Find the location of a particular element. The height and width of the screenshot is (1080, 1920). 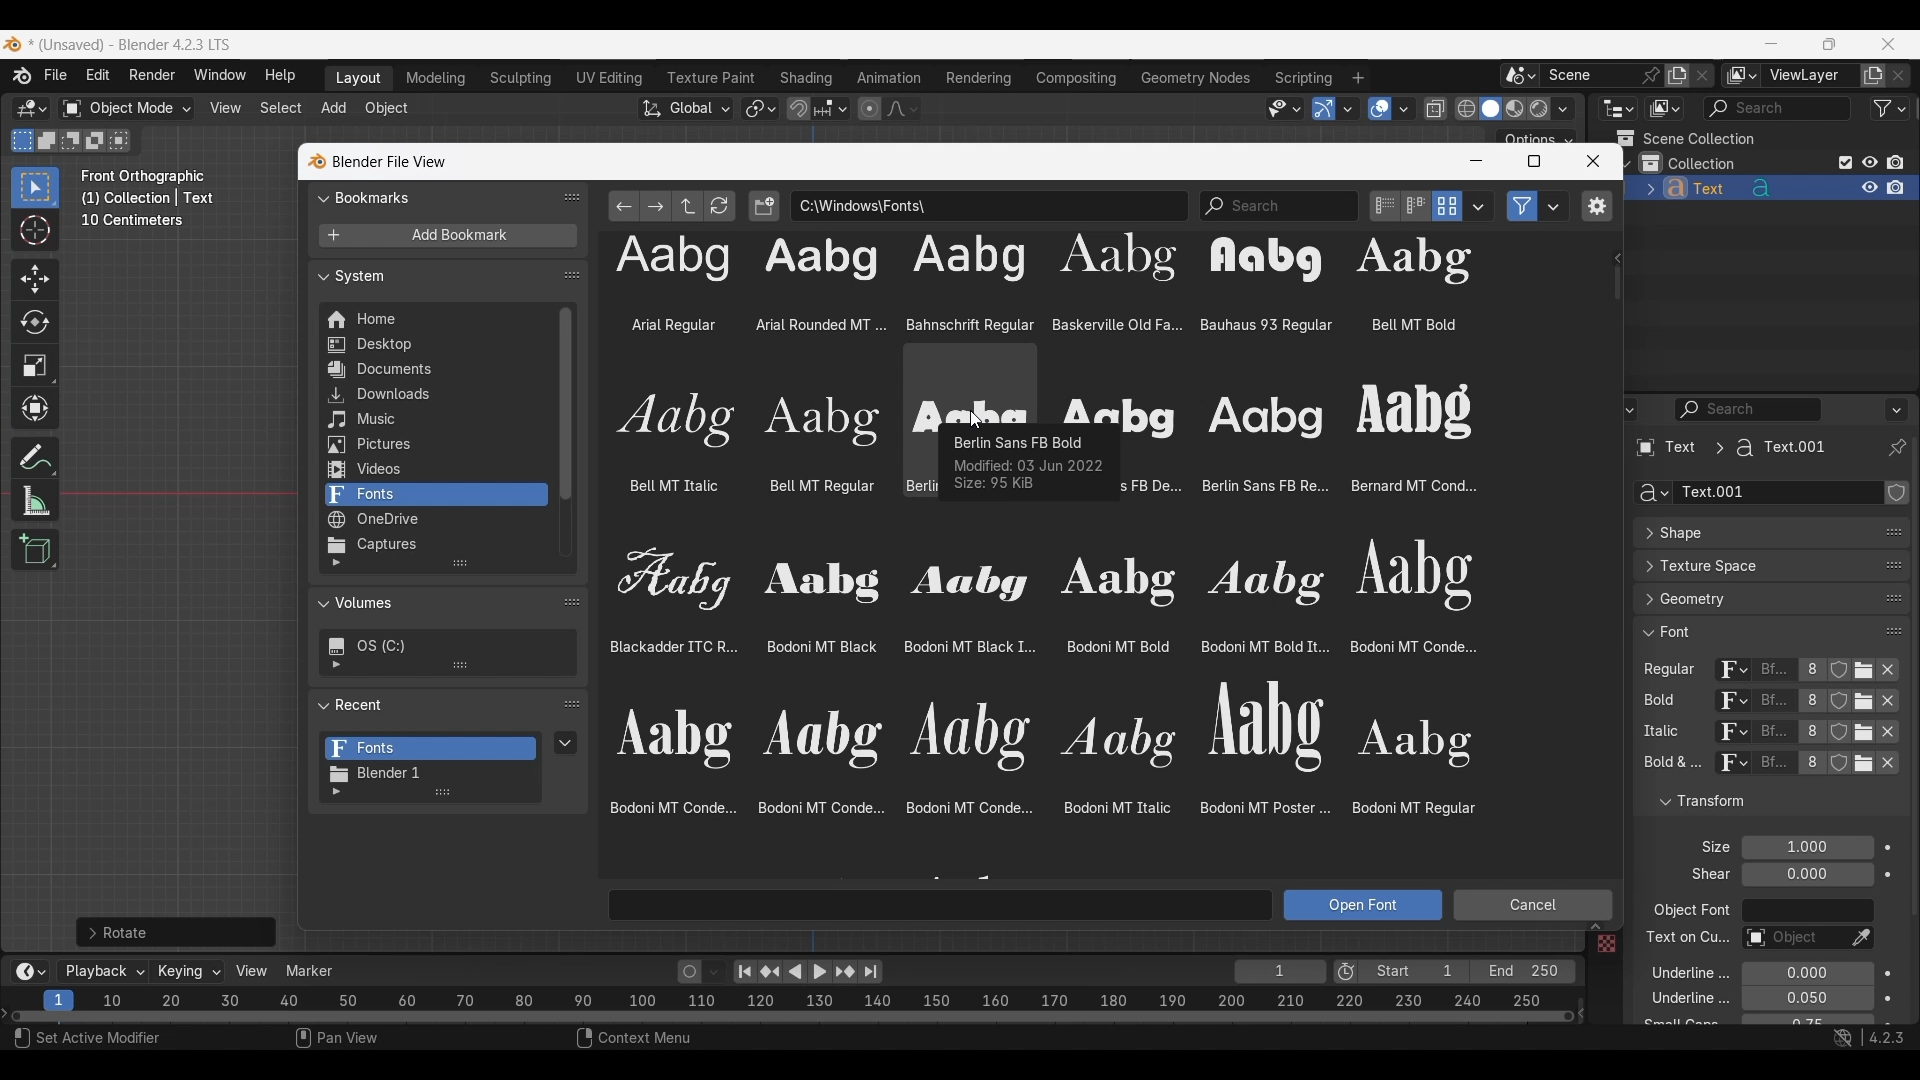

Animate property of respective attribute is located at coordinates (1889, 933).